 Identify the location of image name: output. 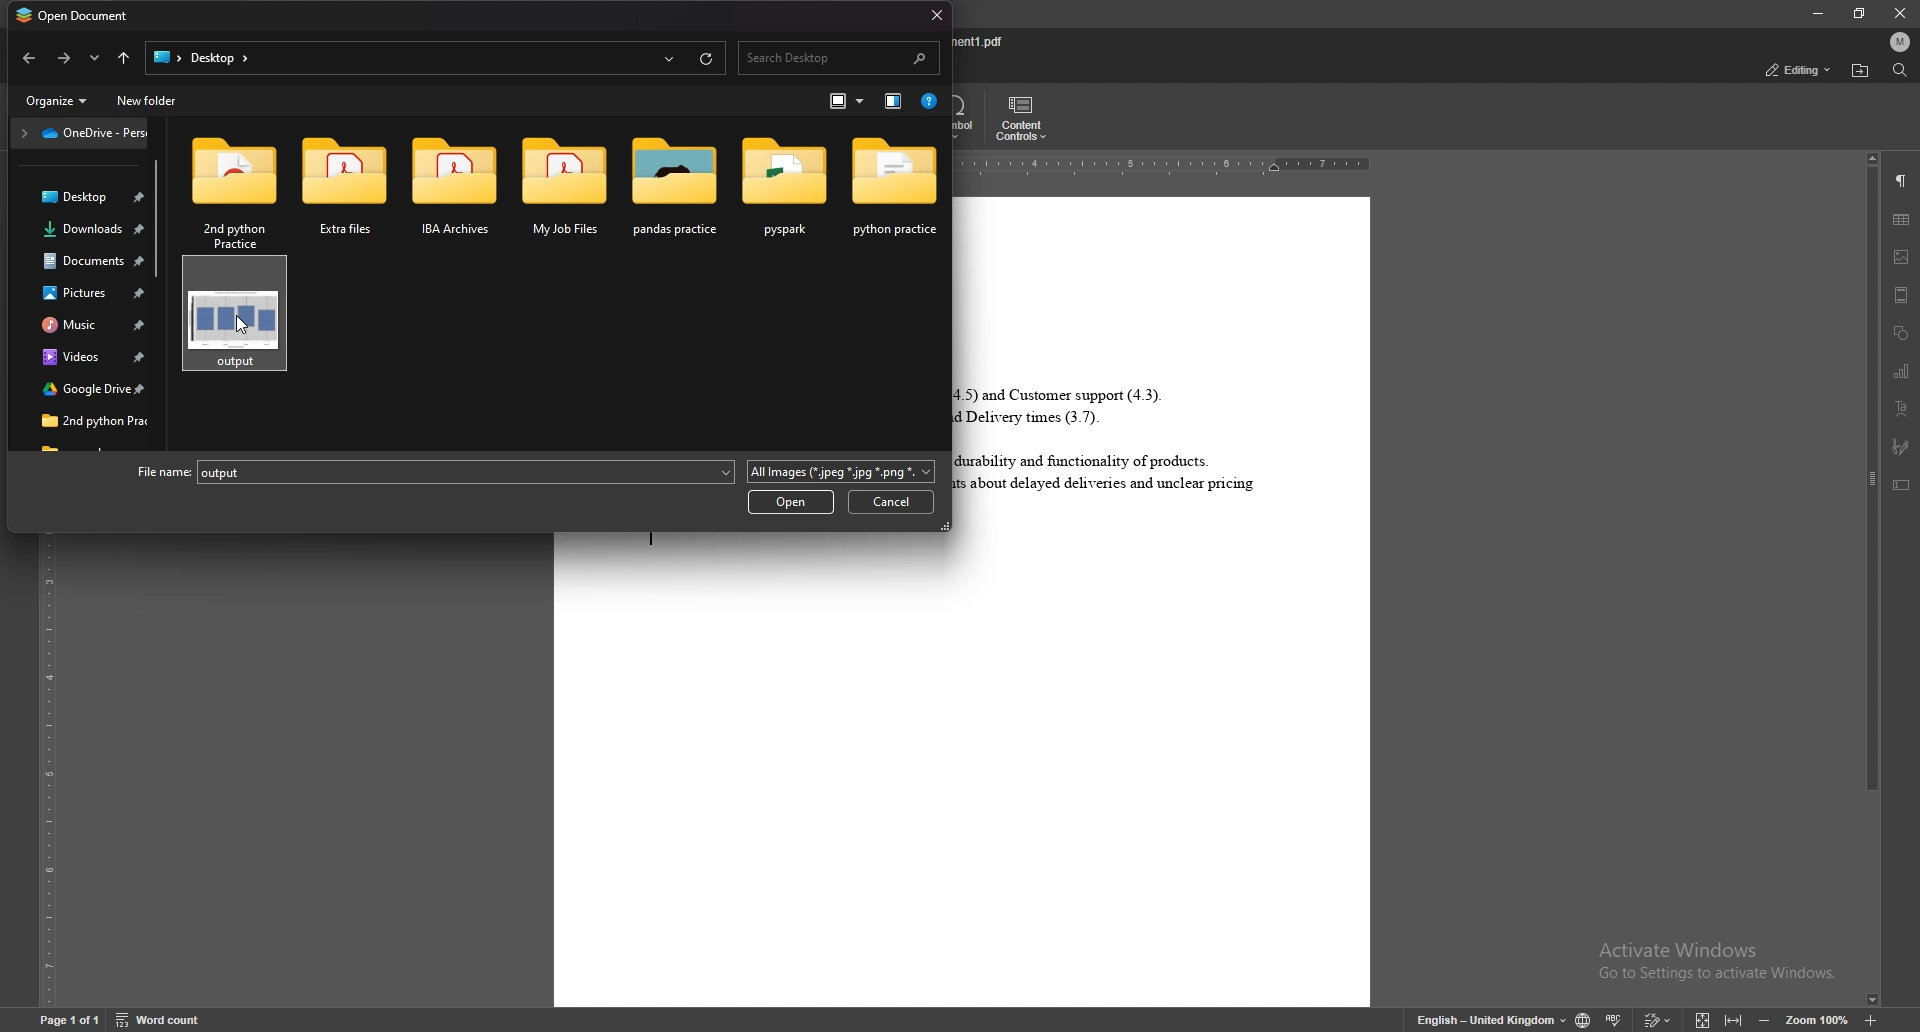
(229, 472).